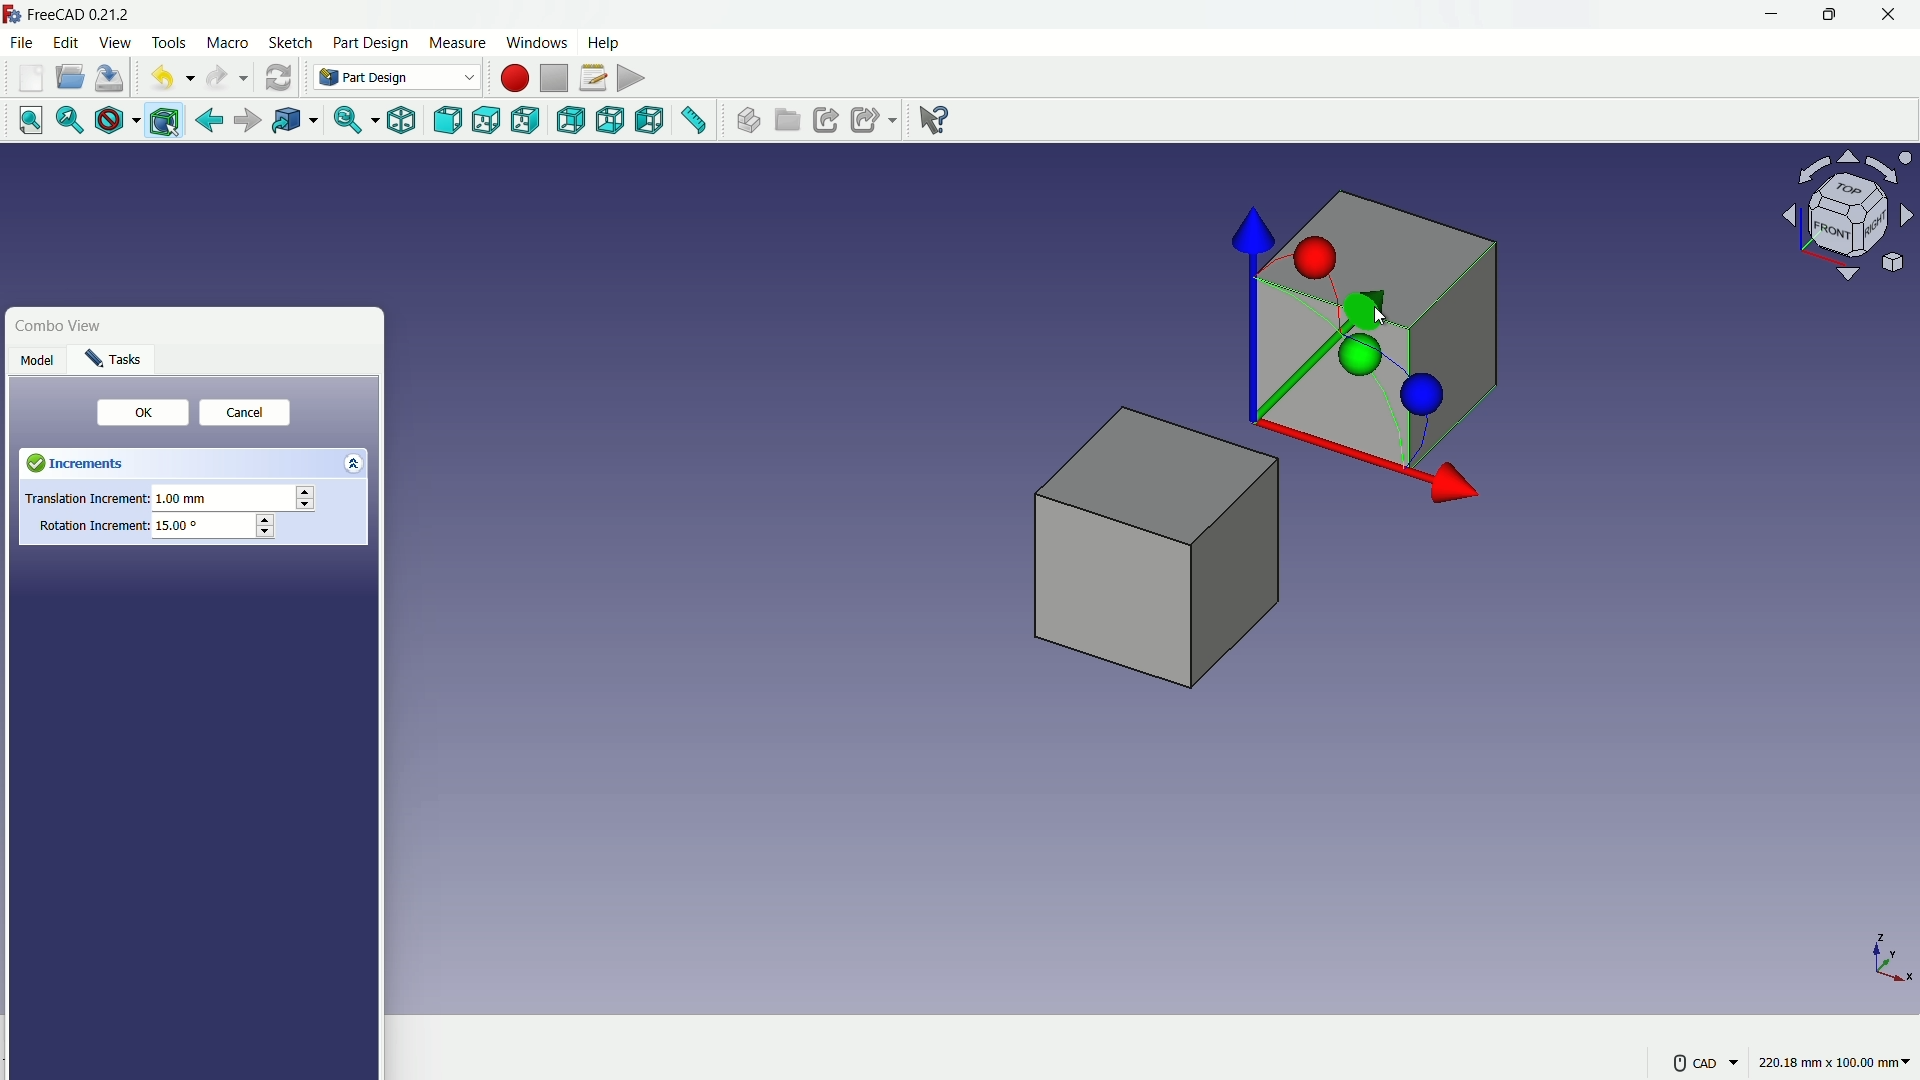 The height and width of the screenshot is (1080, 1920). I want to click on 220.18 mm x 100.00 mm~, so click(1834, 1062).